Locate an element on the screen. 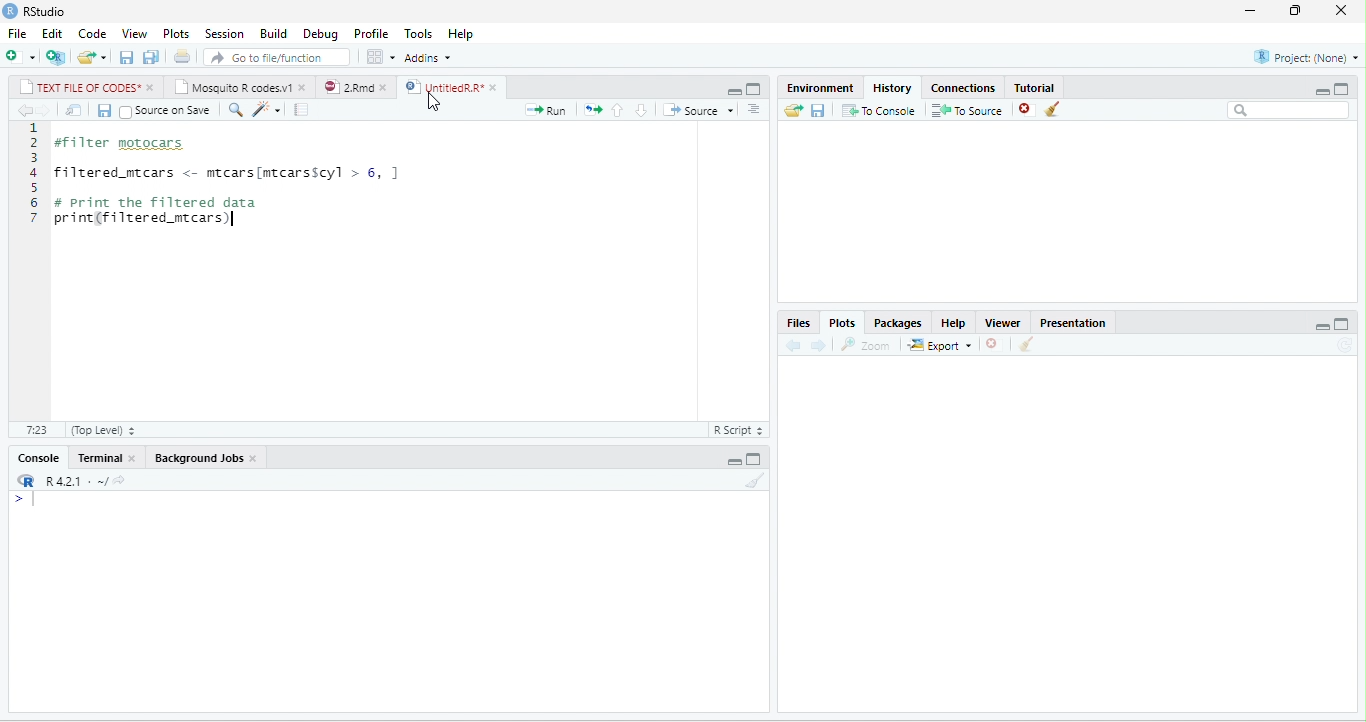 Image resolution: width=1366 pixels, height=722 pixels. cursor is located at coordinates (434, 104).